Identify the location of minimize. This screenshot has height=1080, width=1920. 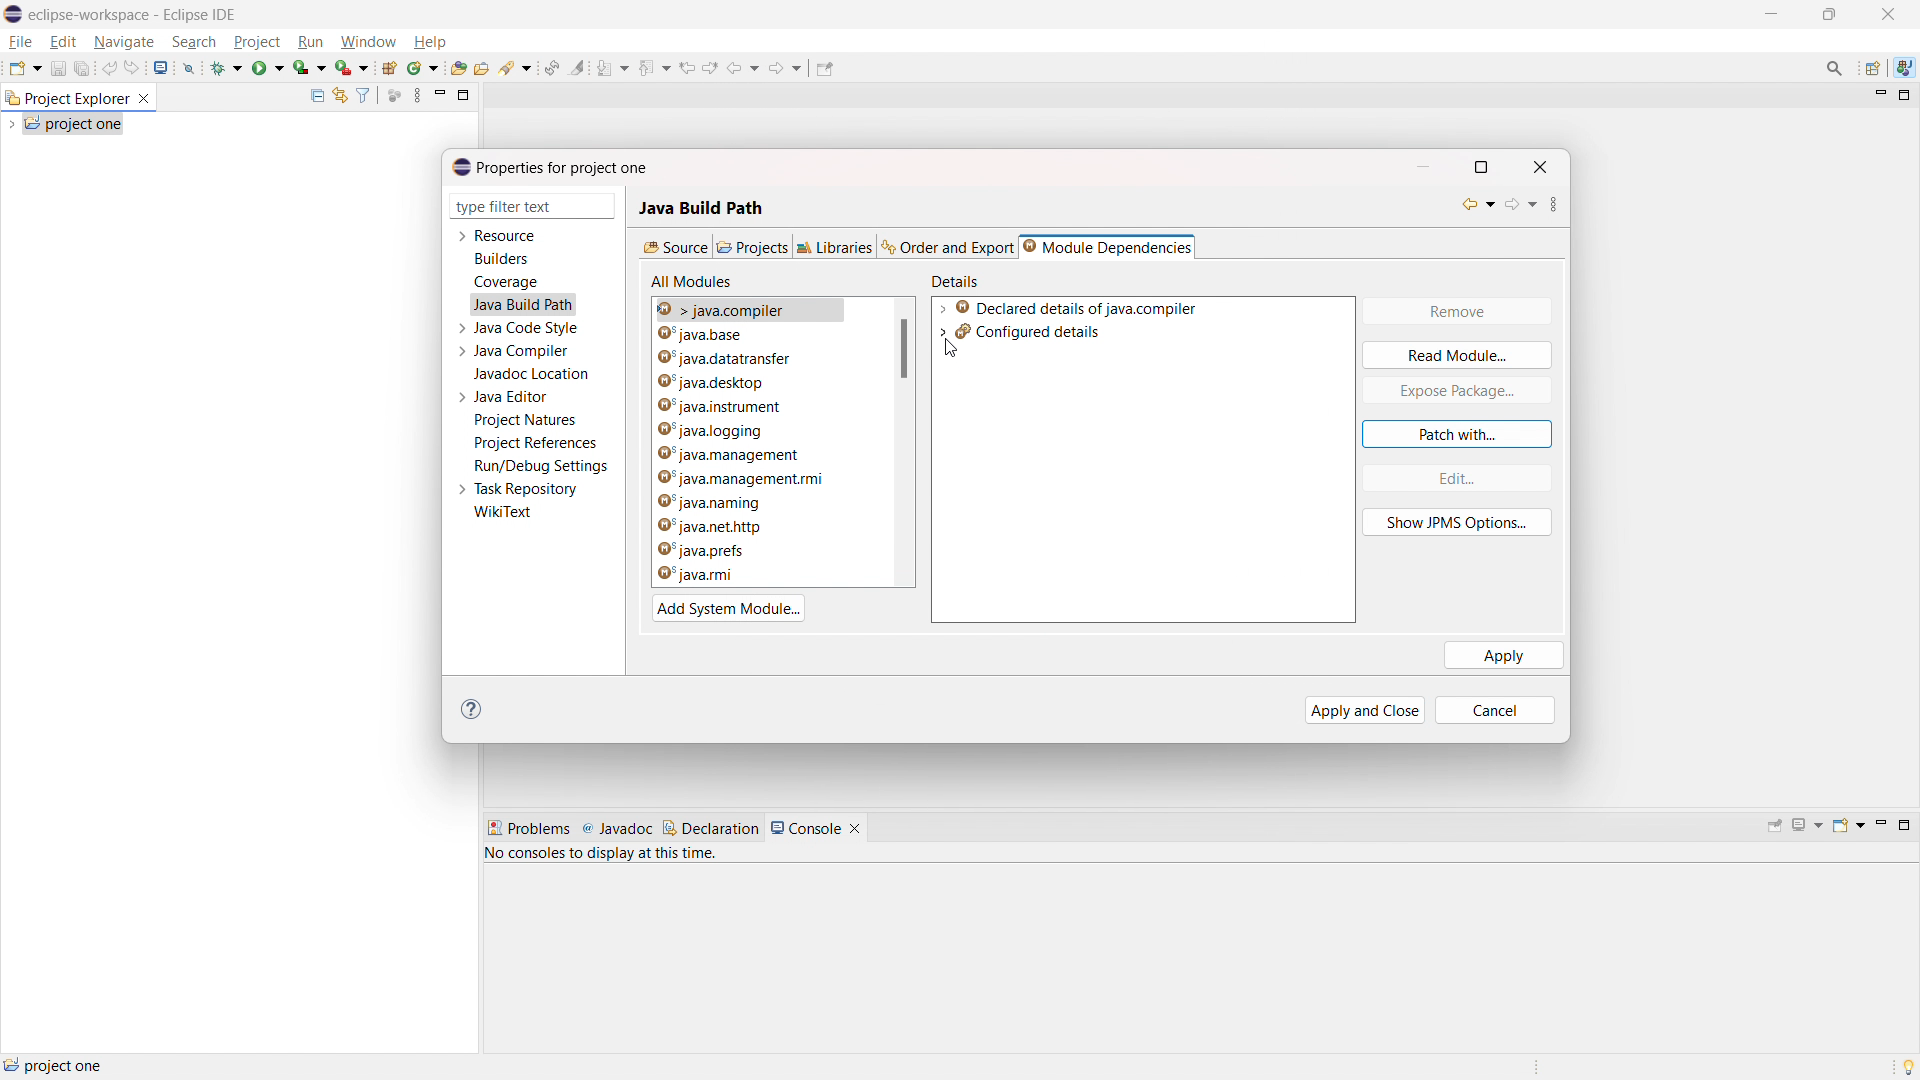
(1426, 165).